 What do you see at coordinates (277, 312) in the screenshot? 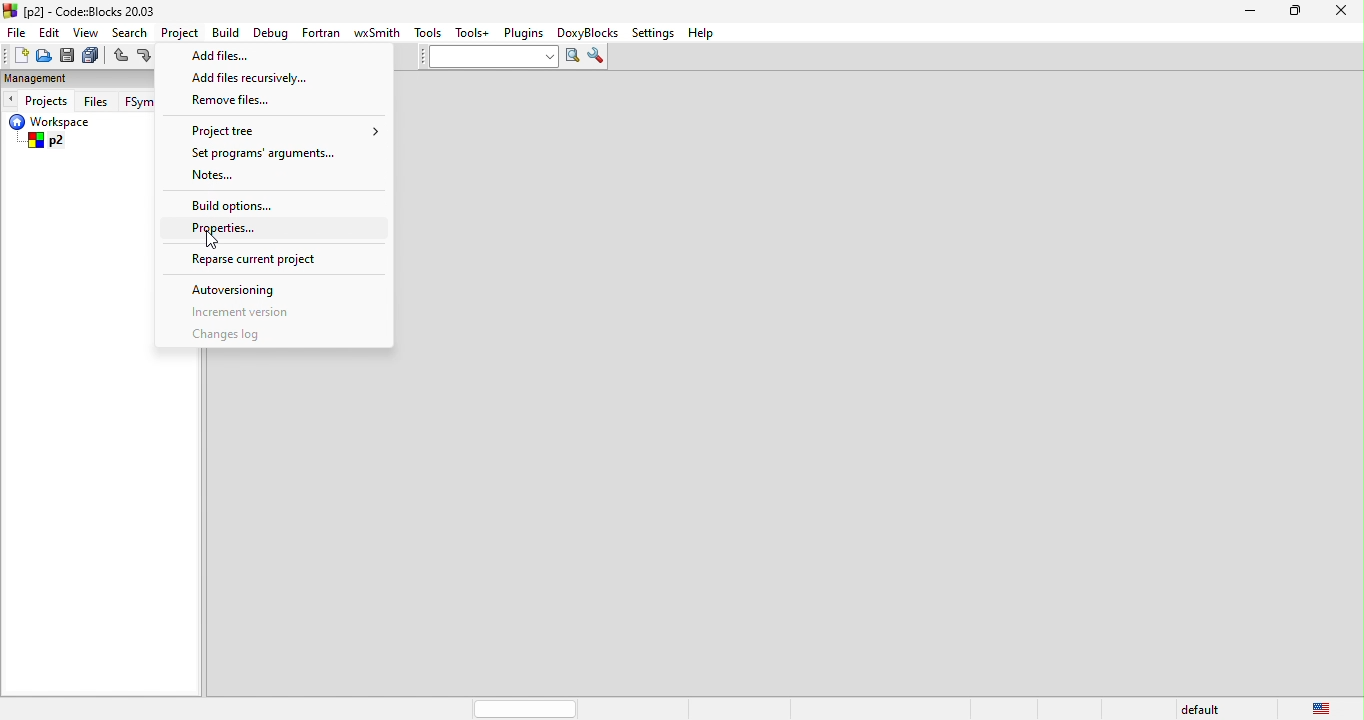
I see `increment version` at bounding box center [277, 312].